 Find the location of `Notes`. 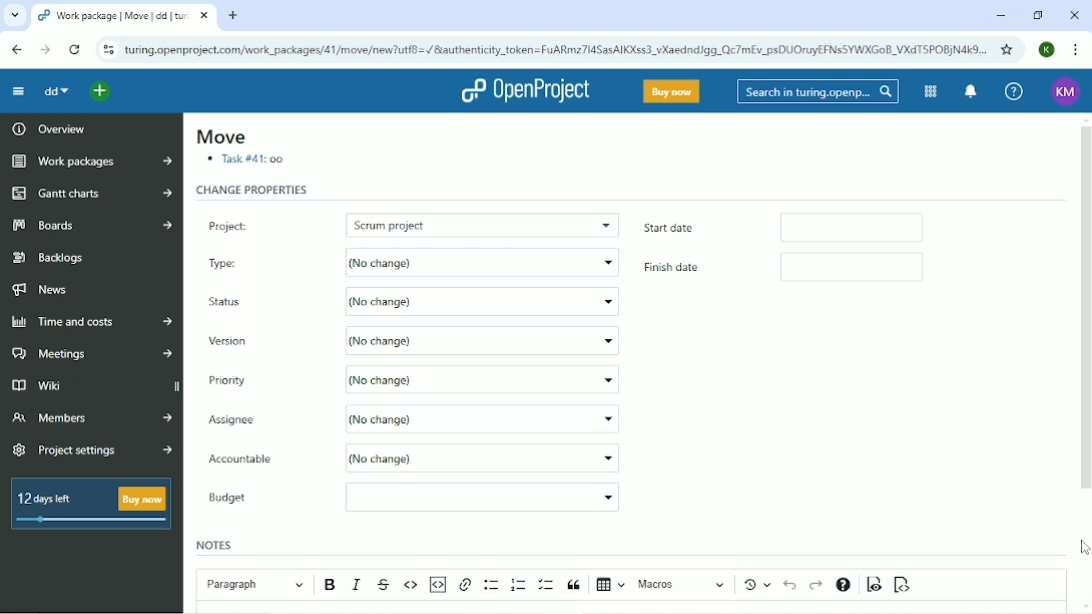

Notes is located at coordinates (216, 544).